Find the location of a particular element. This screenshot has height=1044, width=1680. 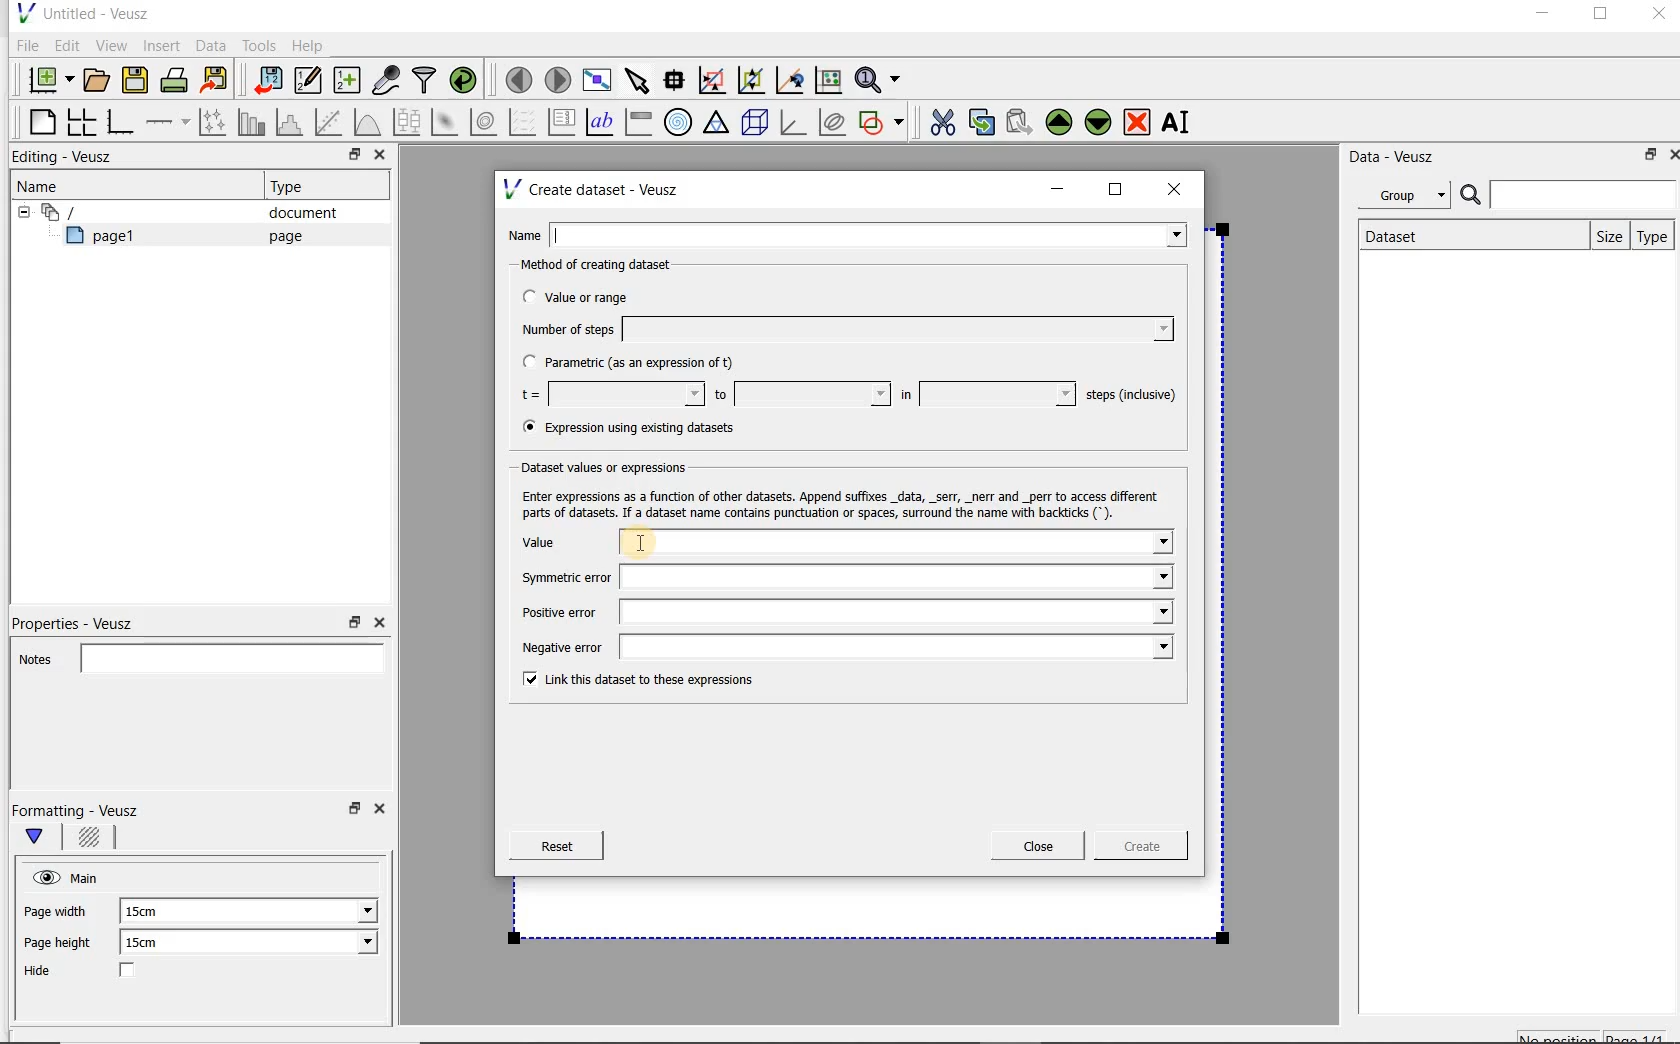

plot covariance ellipses is located at coordinates (833, 122).